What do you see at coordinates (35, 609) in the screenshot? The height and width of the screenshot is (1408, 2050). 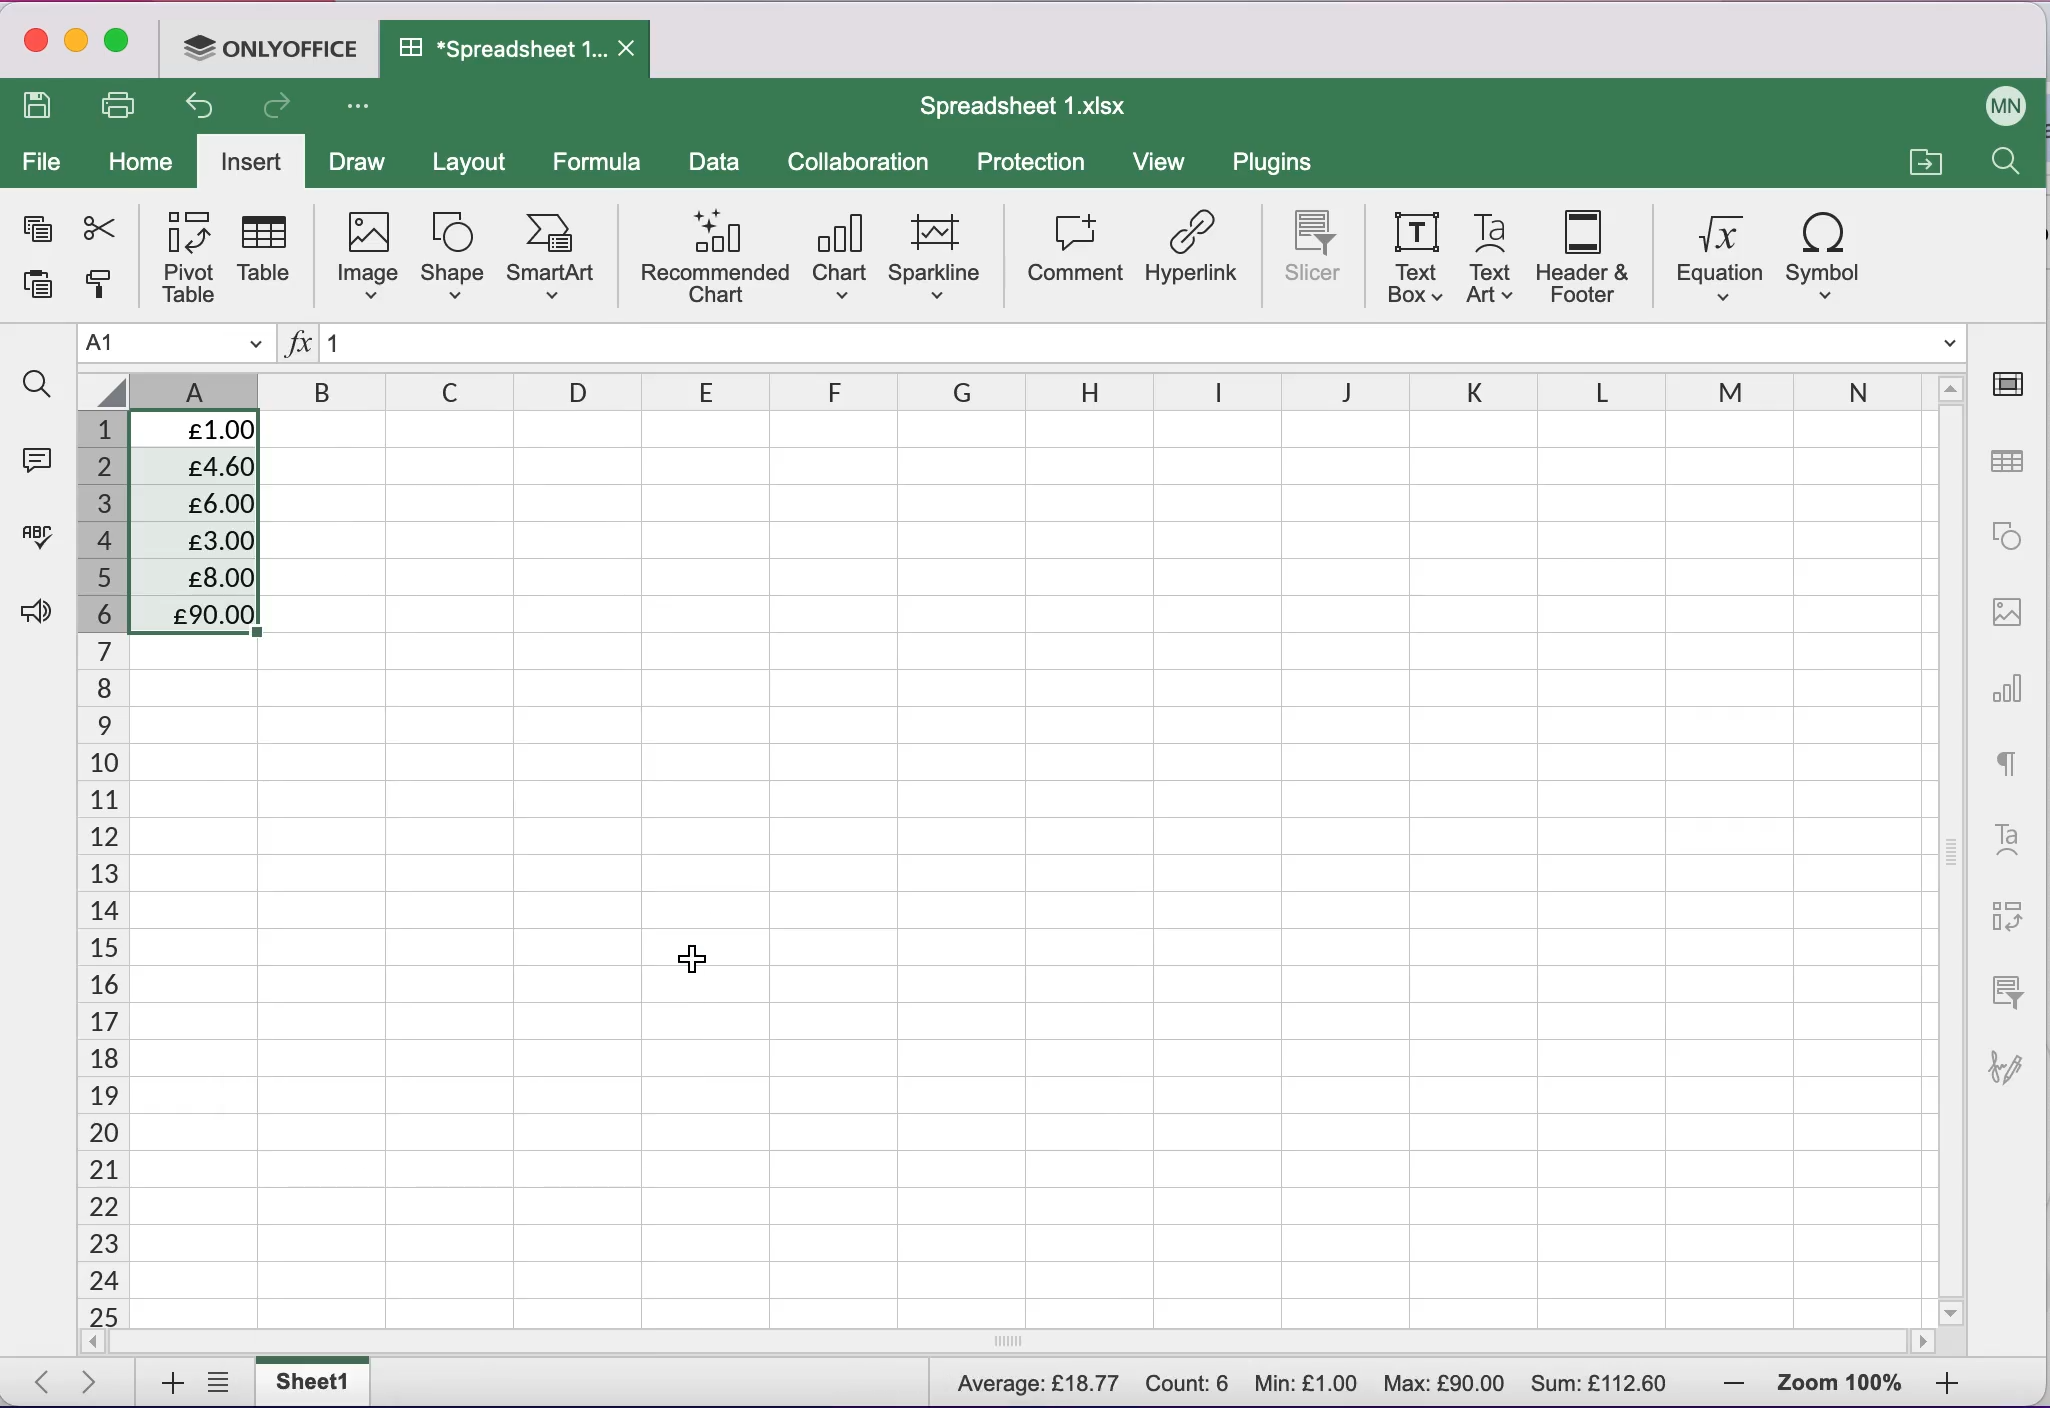 I see `feedback and support` at bounding box center [35, 609].